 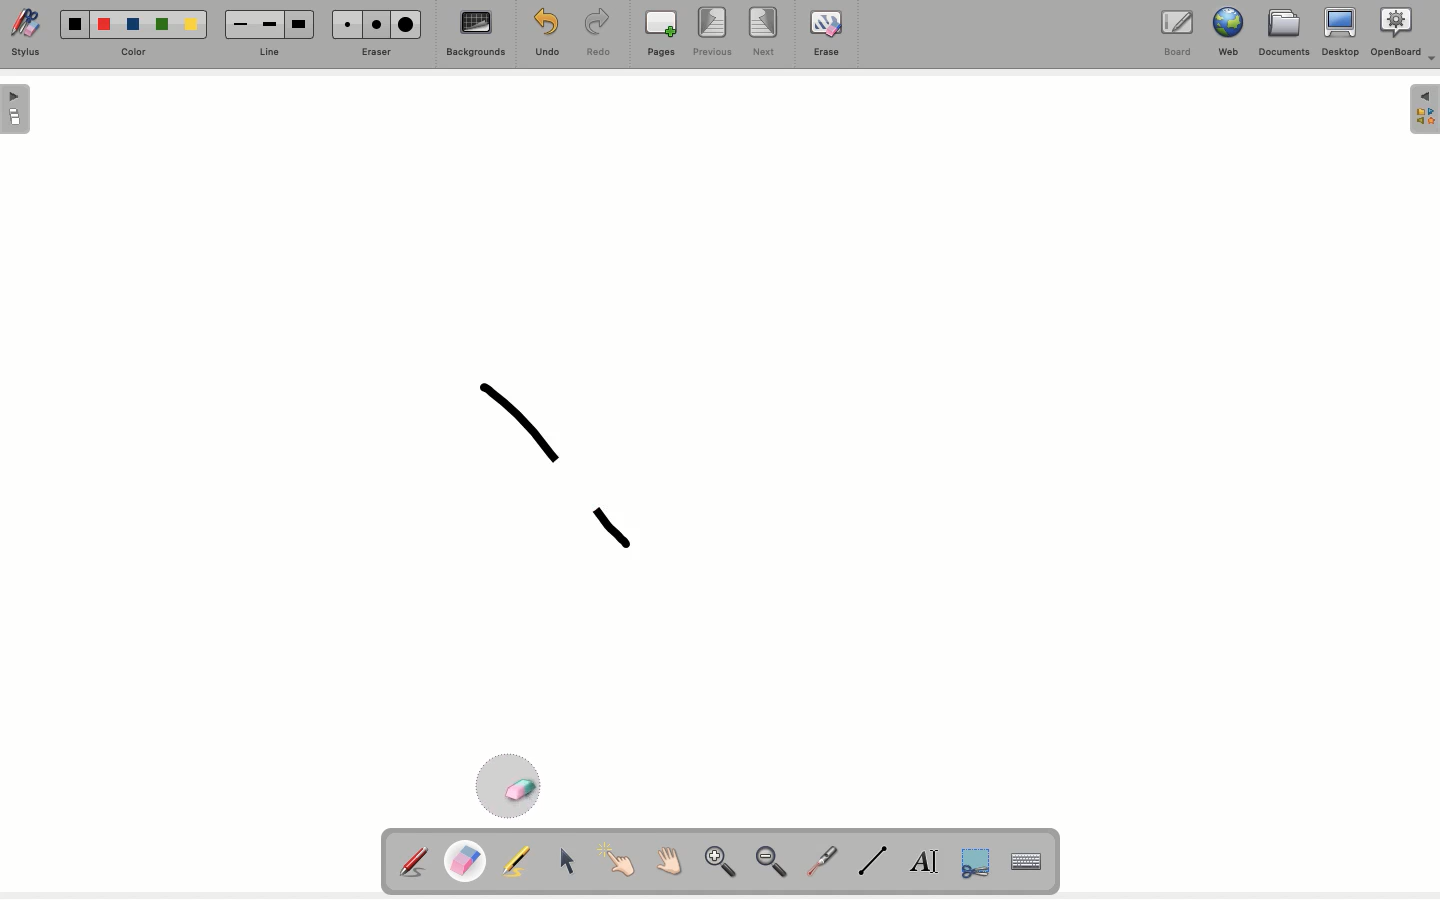 I want to click on Previous, so click(x=715, y=34).